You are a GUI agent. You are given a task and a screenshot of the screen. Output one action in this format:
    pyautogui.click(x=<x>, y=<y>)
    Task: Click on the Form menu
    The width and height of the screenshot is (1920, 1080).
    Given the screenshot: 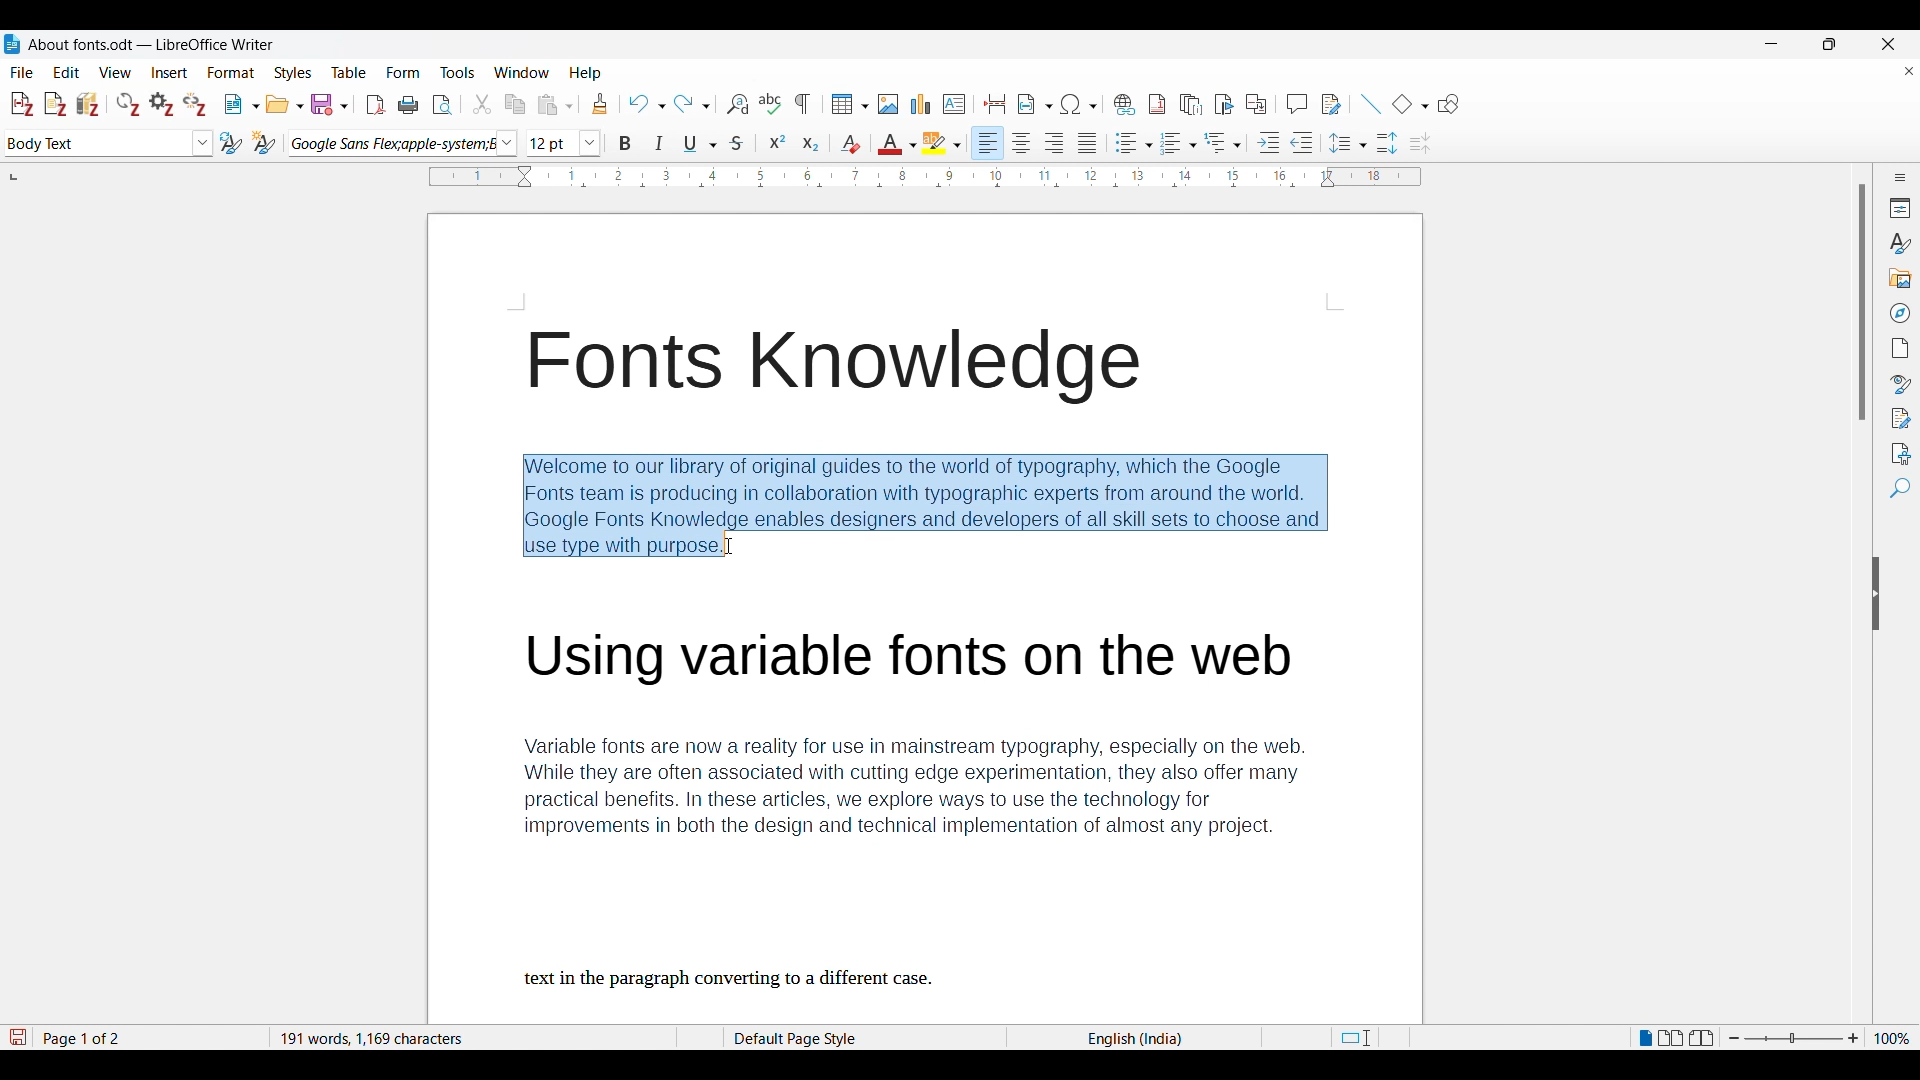 What is the action you would take?
    pyautogui.click(x=403, y=73)
    